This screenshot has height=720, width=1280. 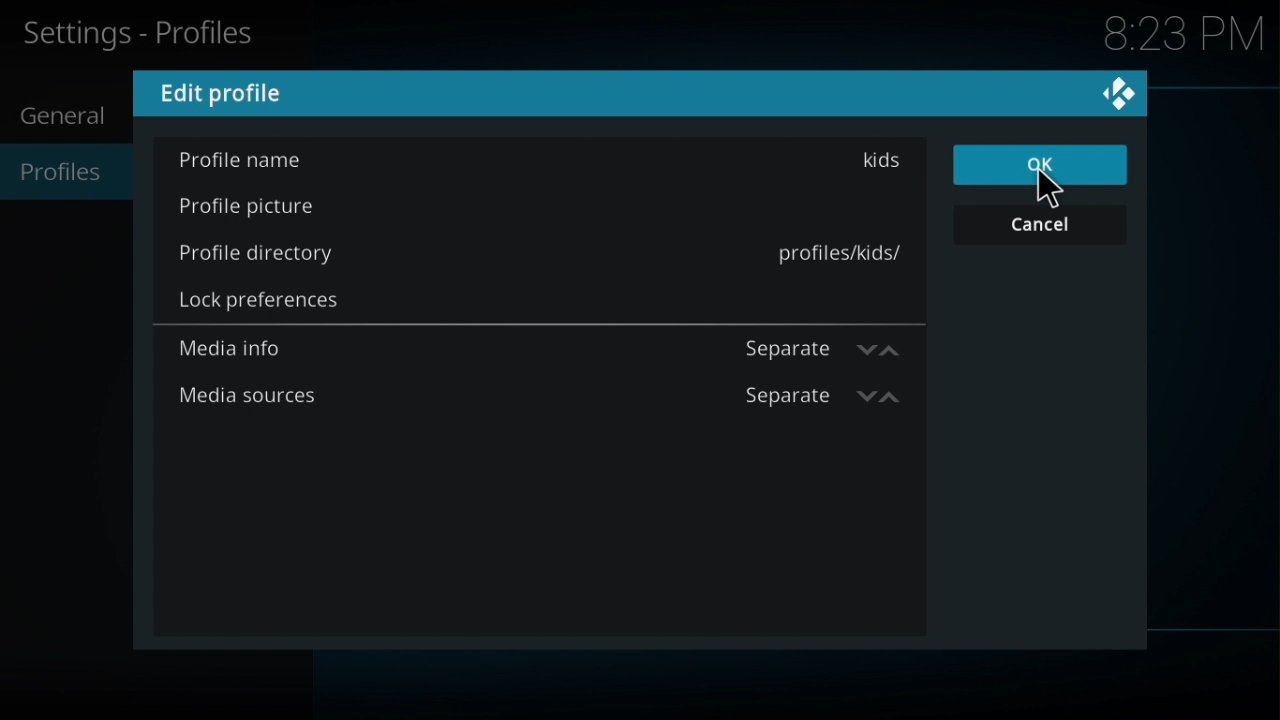 I want to click on Cancel, so click(x=1035, y=228).